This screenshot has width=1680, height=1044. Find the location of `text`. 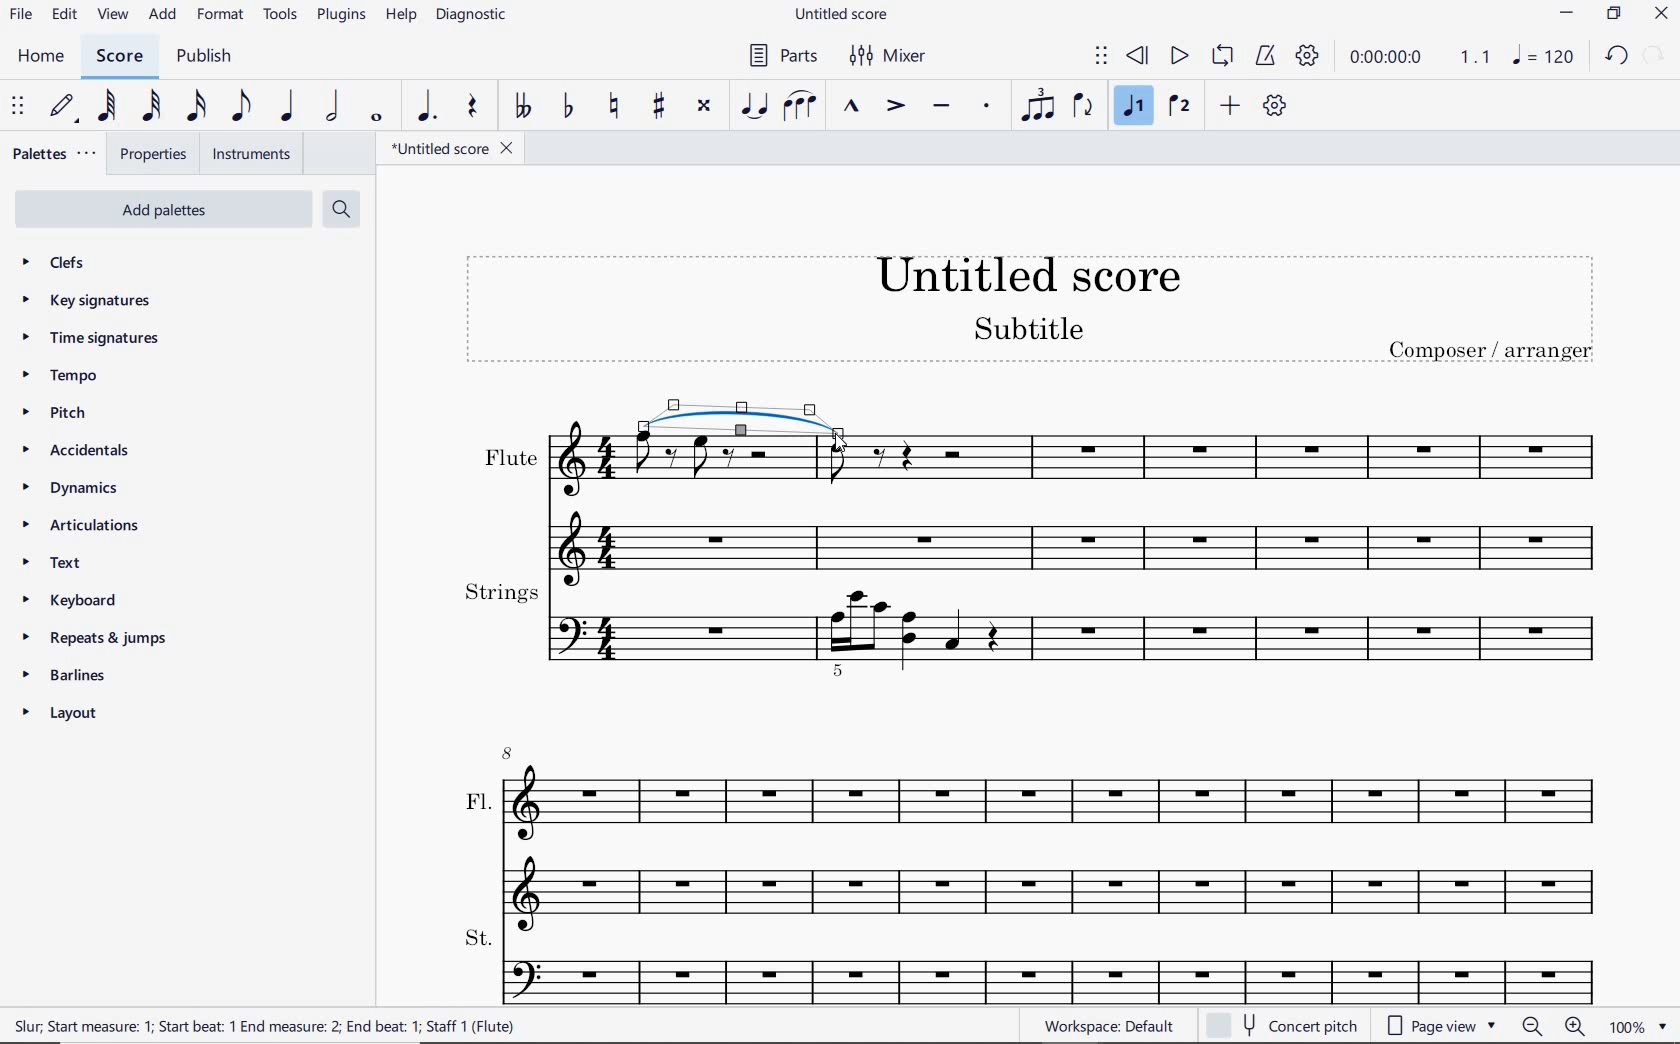

text is located at coordinates (51, 565).